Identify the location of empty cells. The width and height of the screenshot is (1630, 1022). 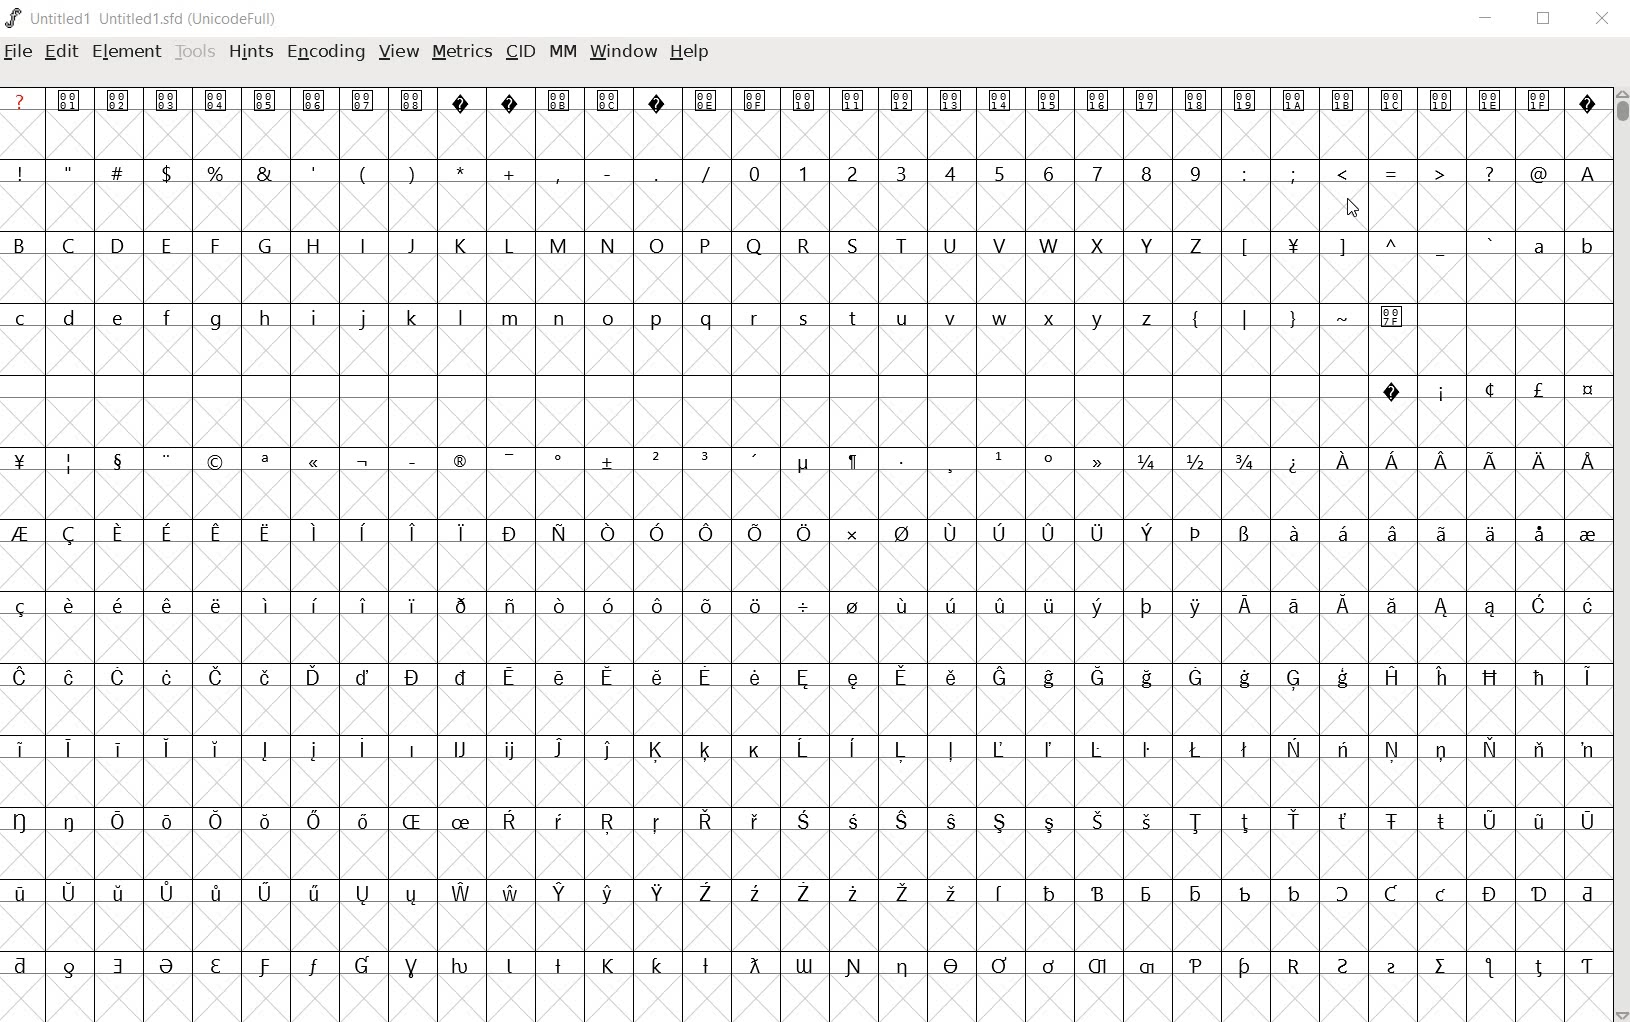
(801, 495).